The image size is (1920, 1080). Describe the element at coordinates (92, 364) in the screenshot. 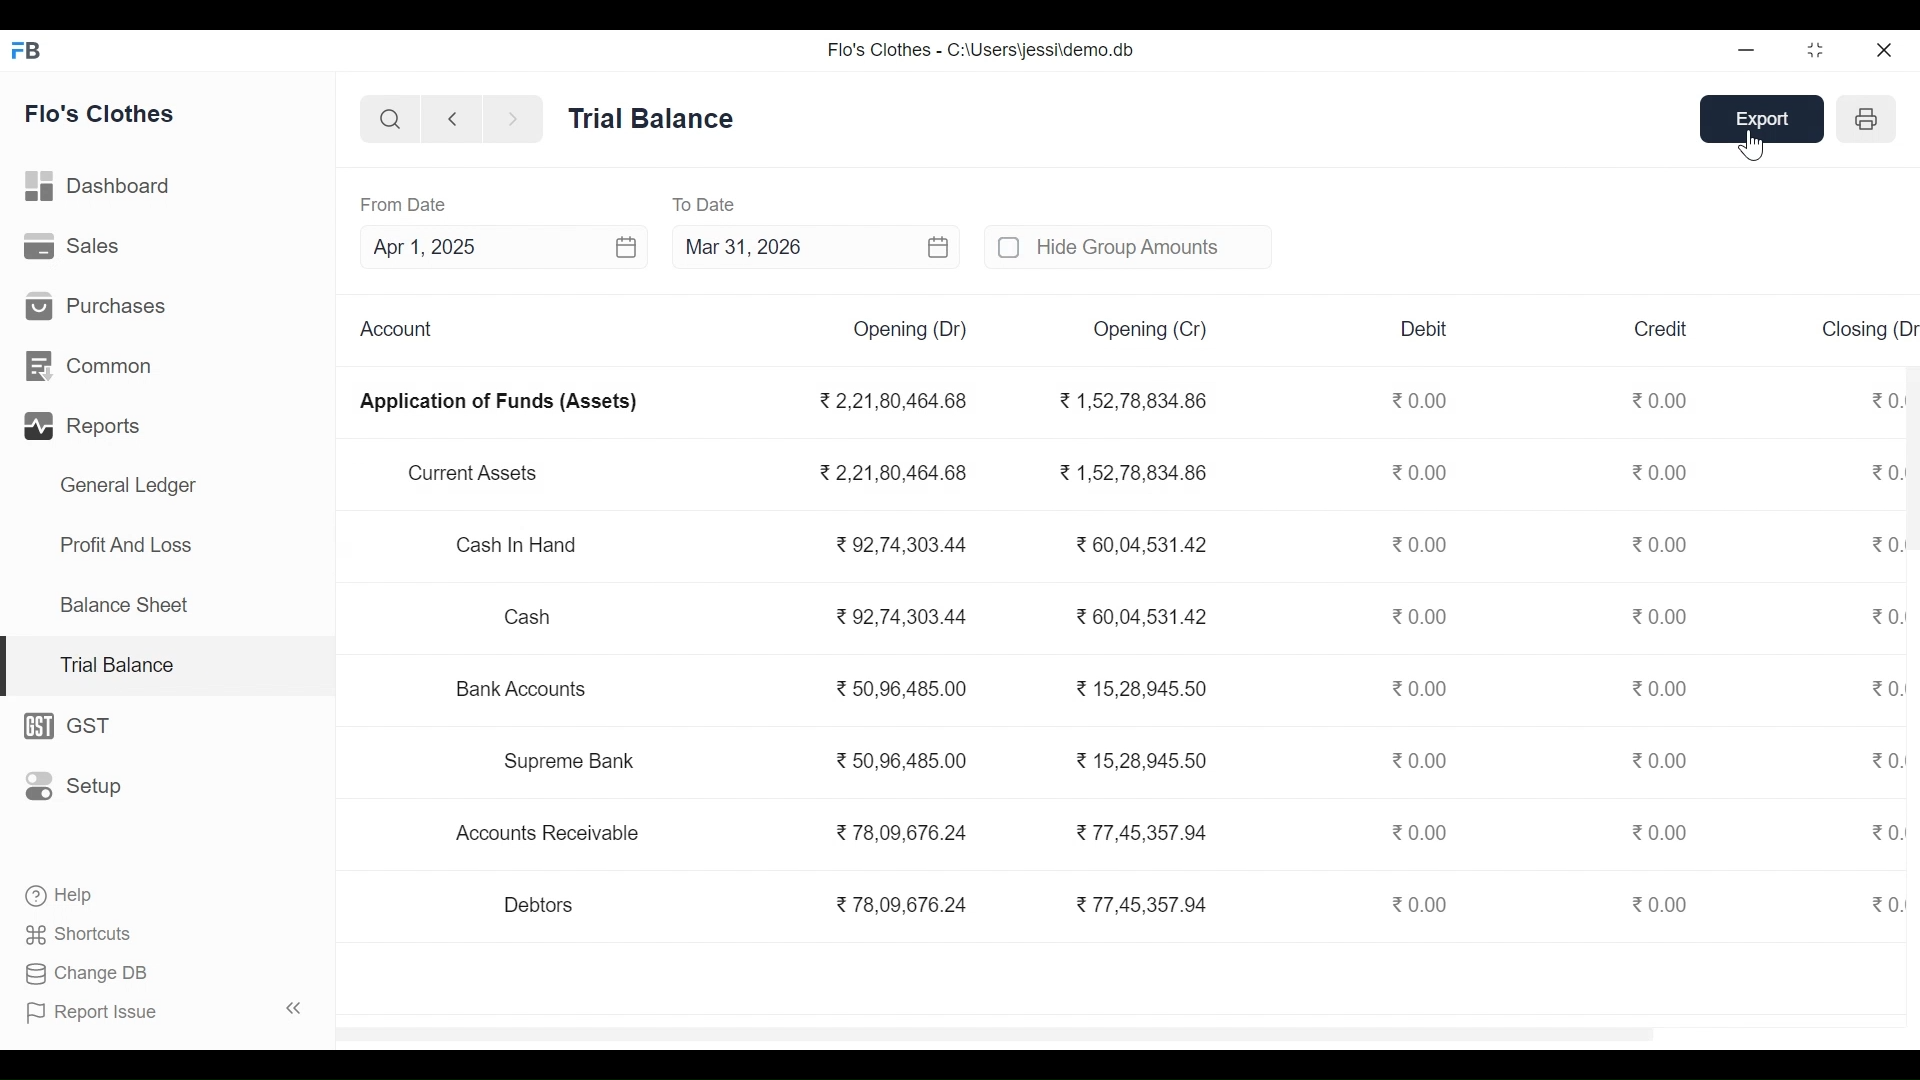

I see `Common` at that location.